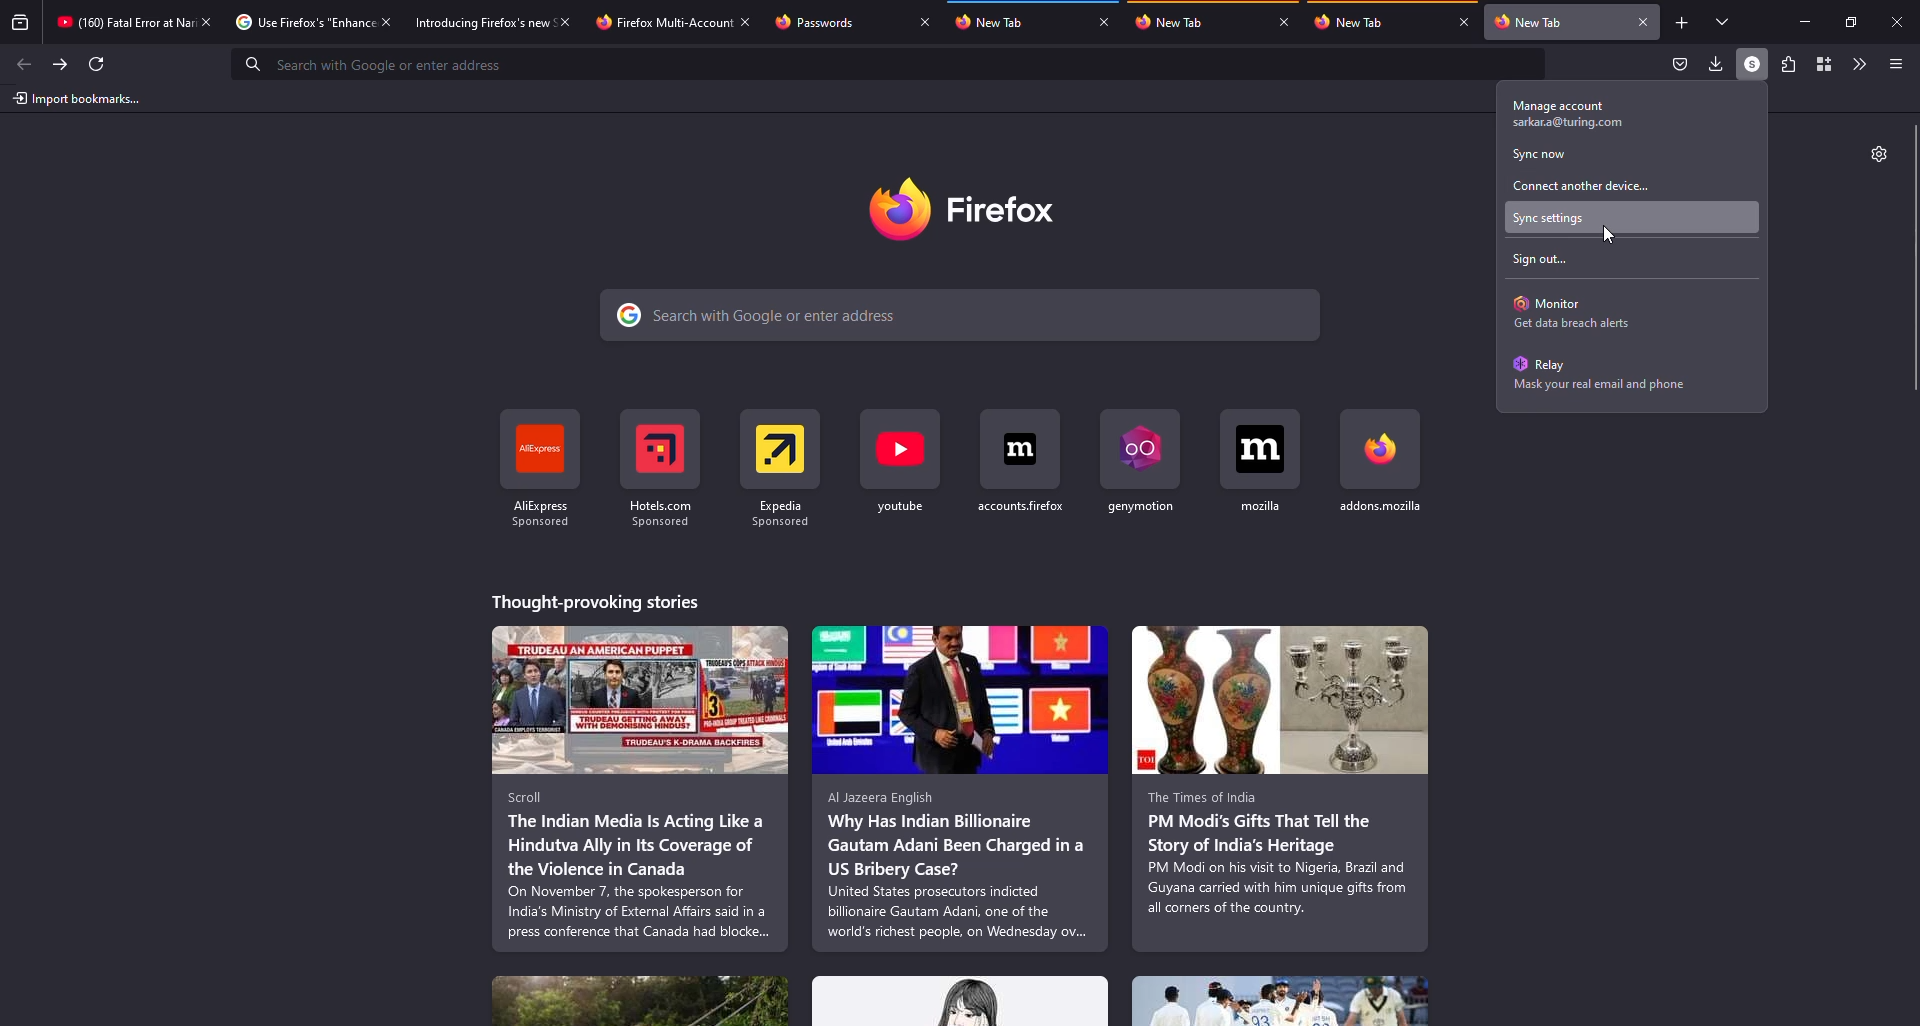 This screenshot has width=1920, height=1026. I want to click on menu, so click(1897, 63).